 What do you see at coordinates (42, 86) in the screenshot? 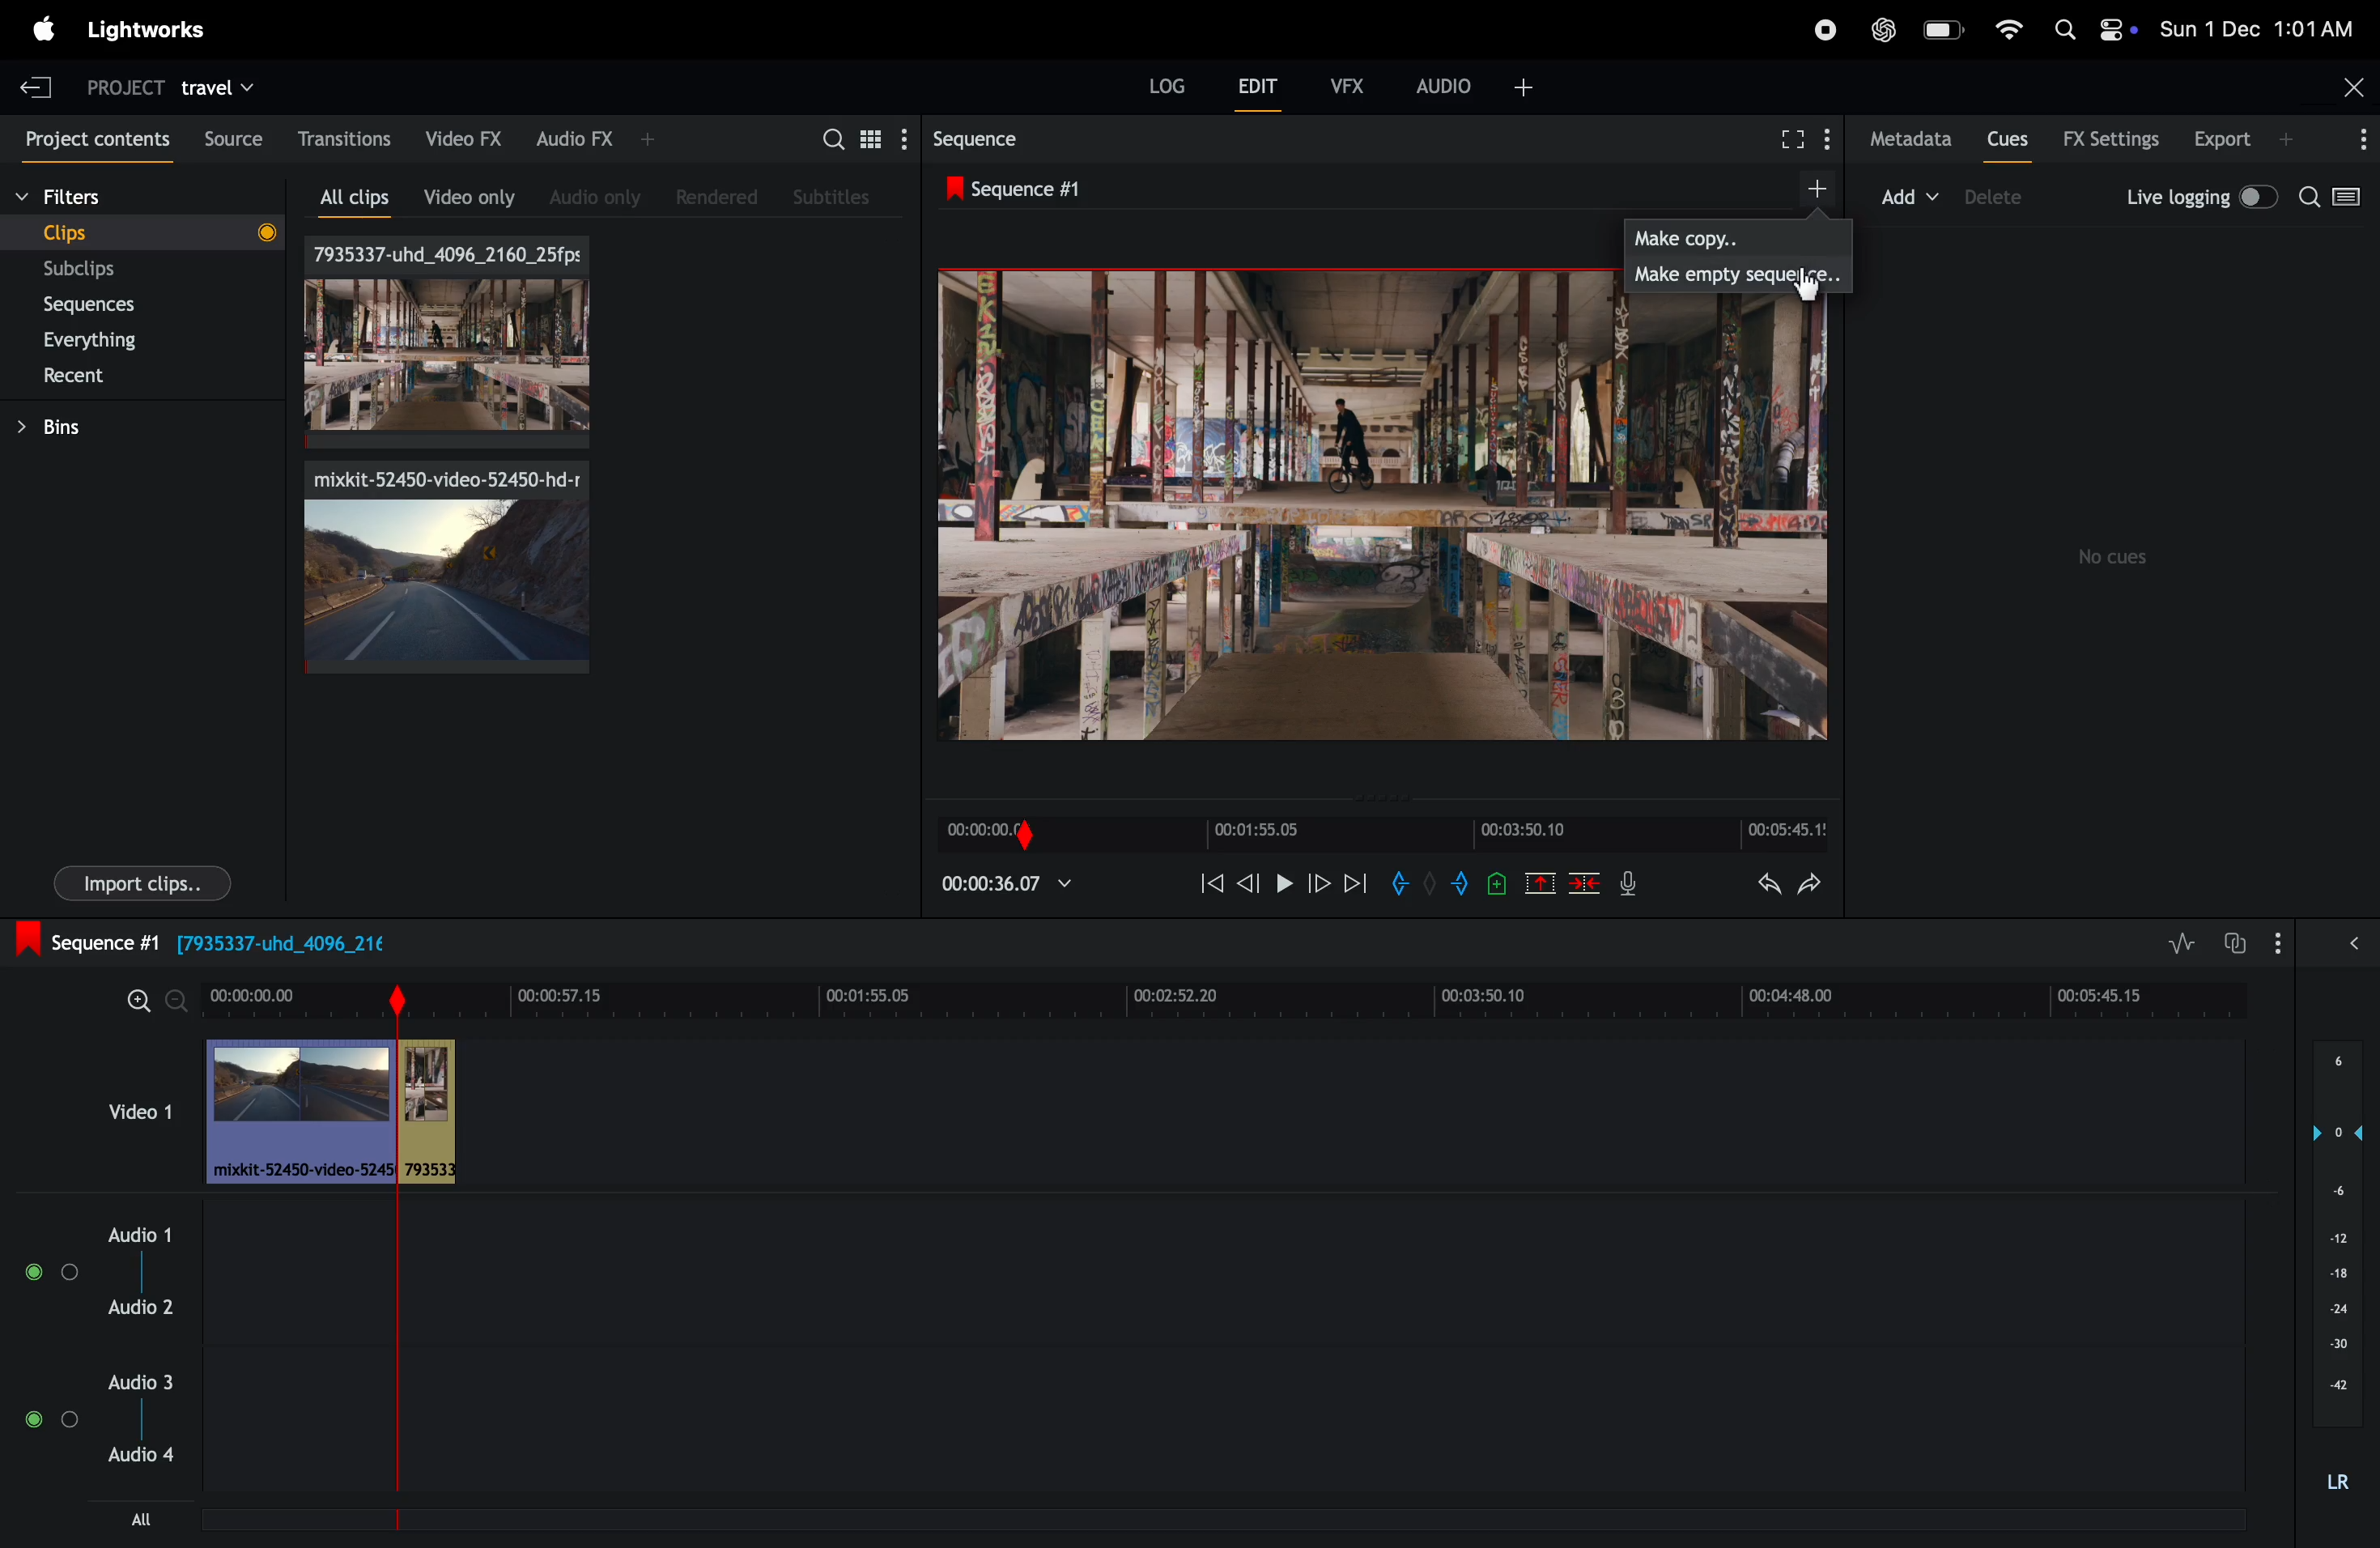
I see `exit` at bounding box center [42, 86].